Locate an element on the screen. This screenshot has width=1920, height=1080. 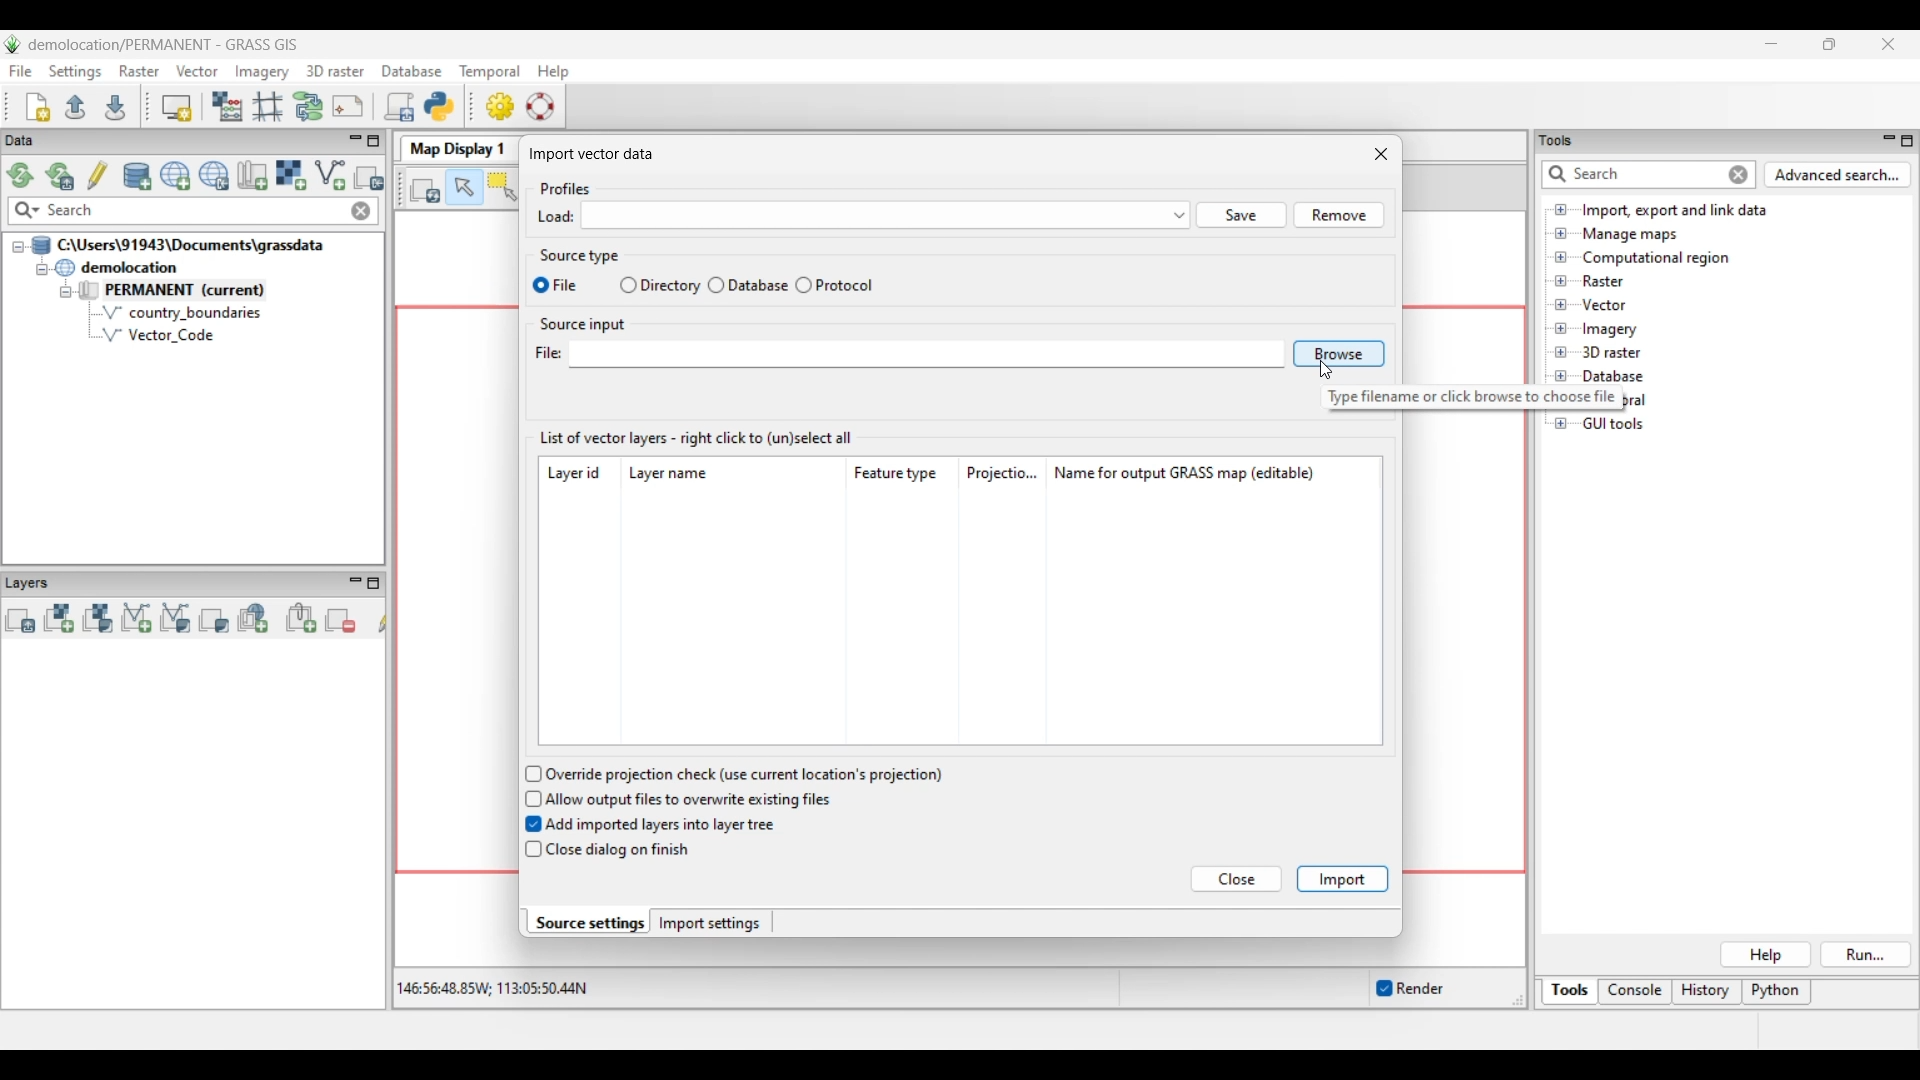
Add various raster map layers is located at coordinates (97, 618).